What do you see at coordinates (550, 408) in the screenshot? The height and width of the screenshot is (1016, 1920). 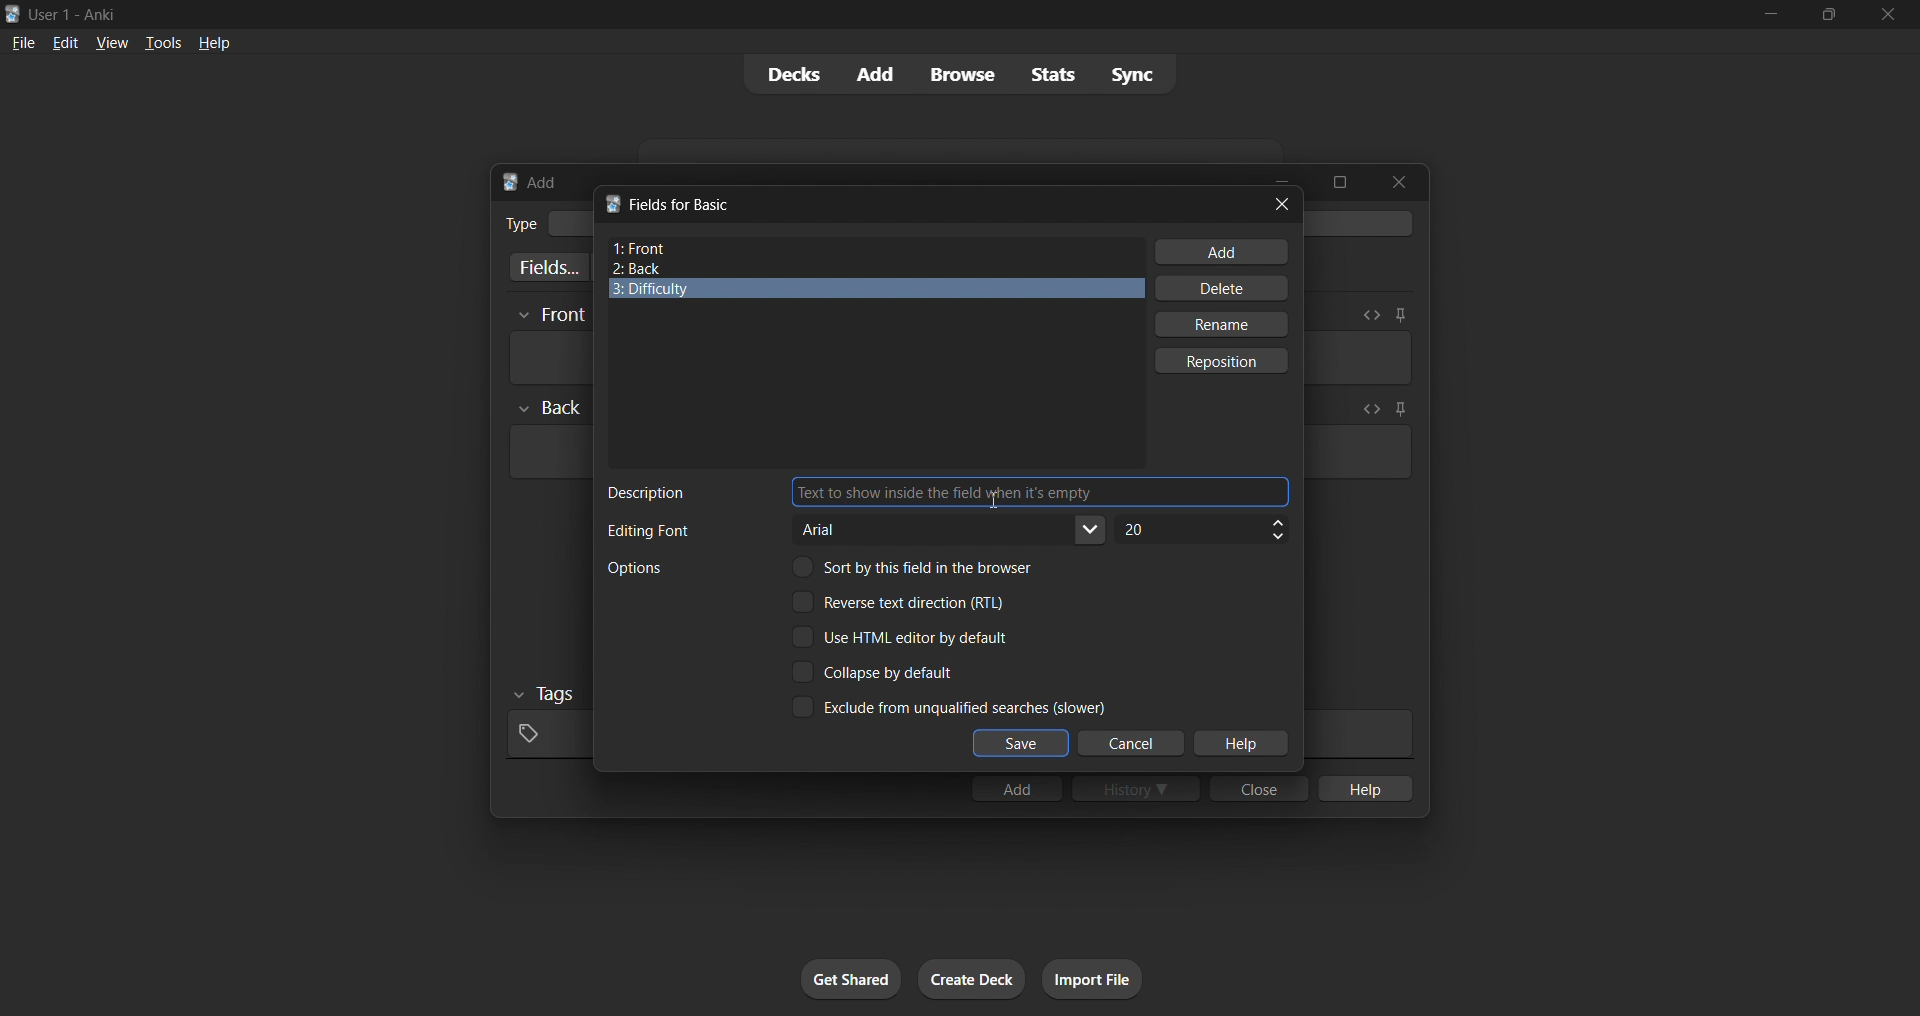 I see `` at bounding box center [550, 408].